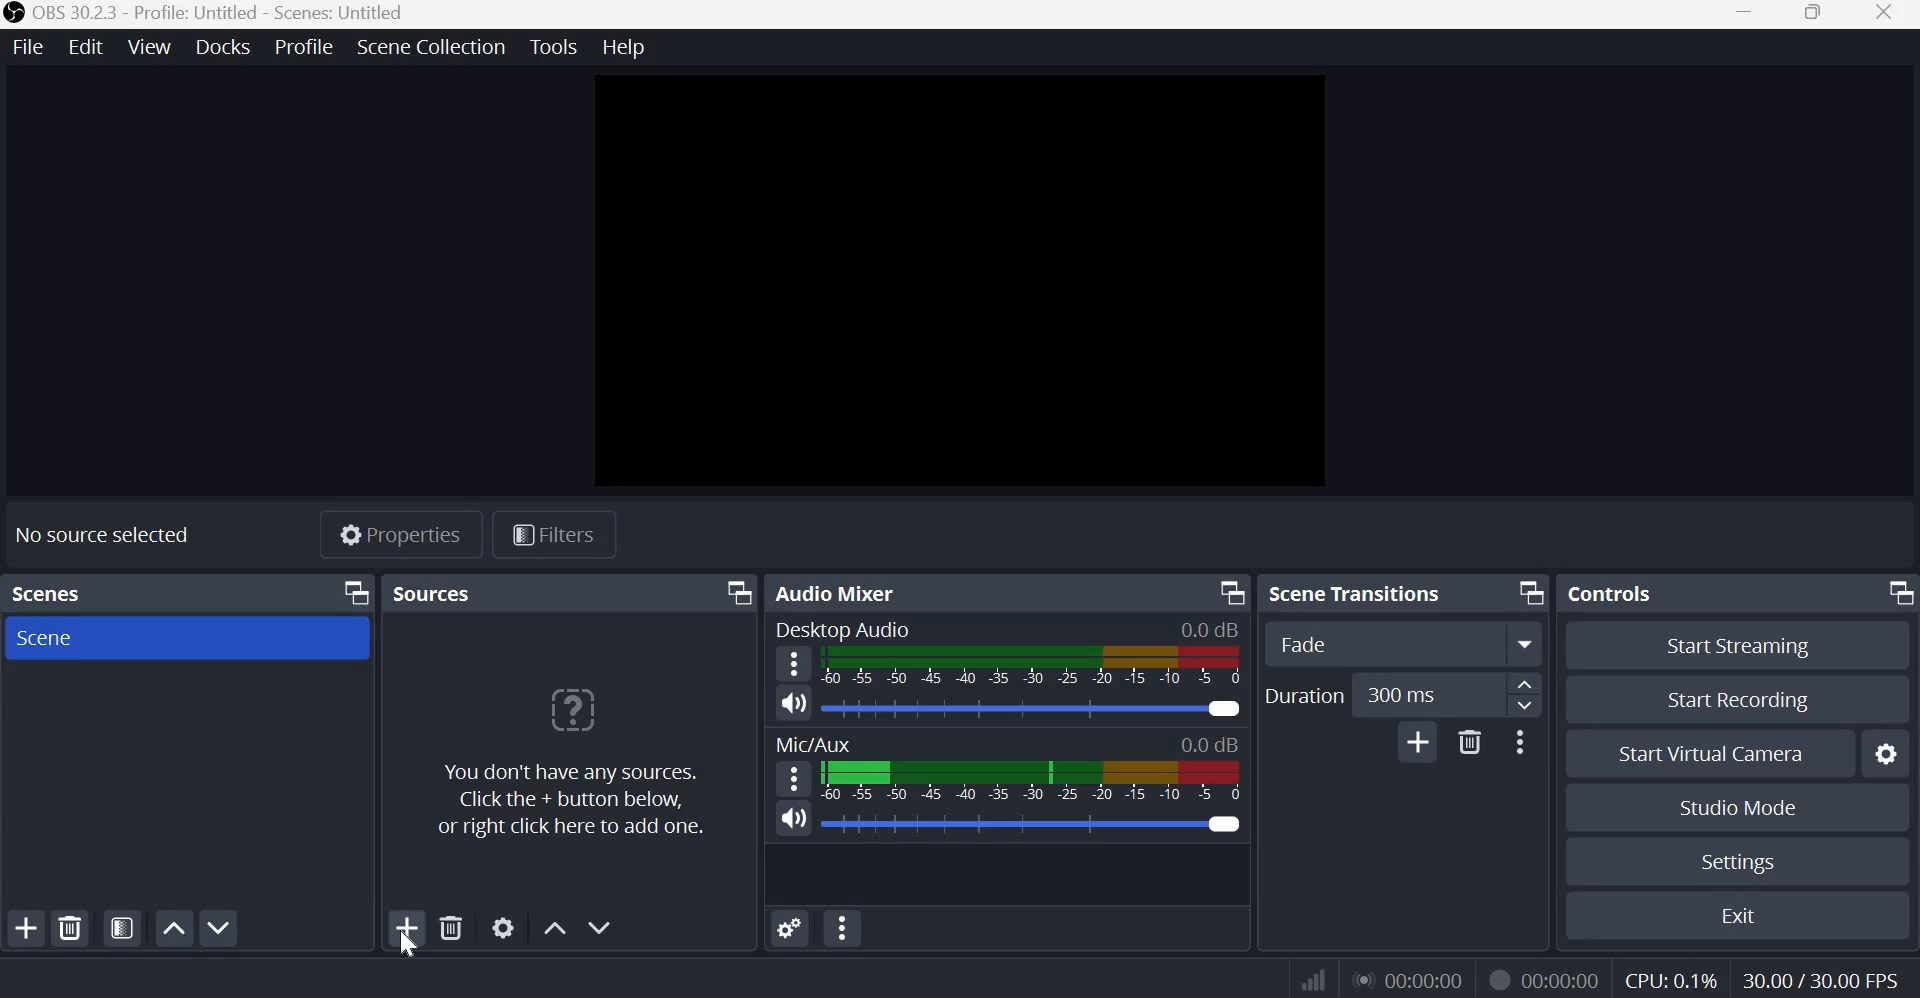 Image resolution: width=1920 pixels, height=998 pixels. I want to click on increase, so click(1526, 684).